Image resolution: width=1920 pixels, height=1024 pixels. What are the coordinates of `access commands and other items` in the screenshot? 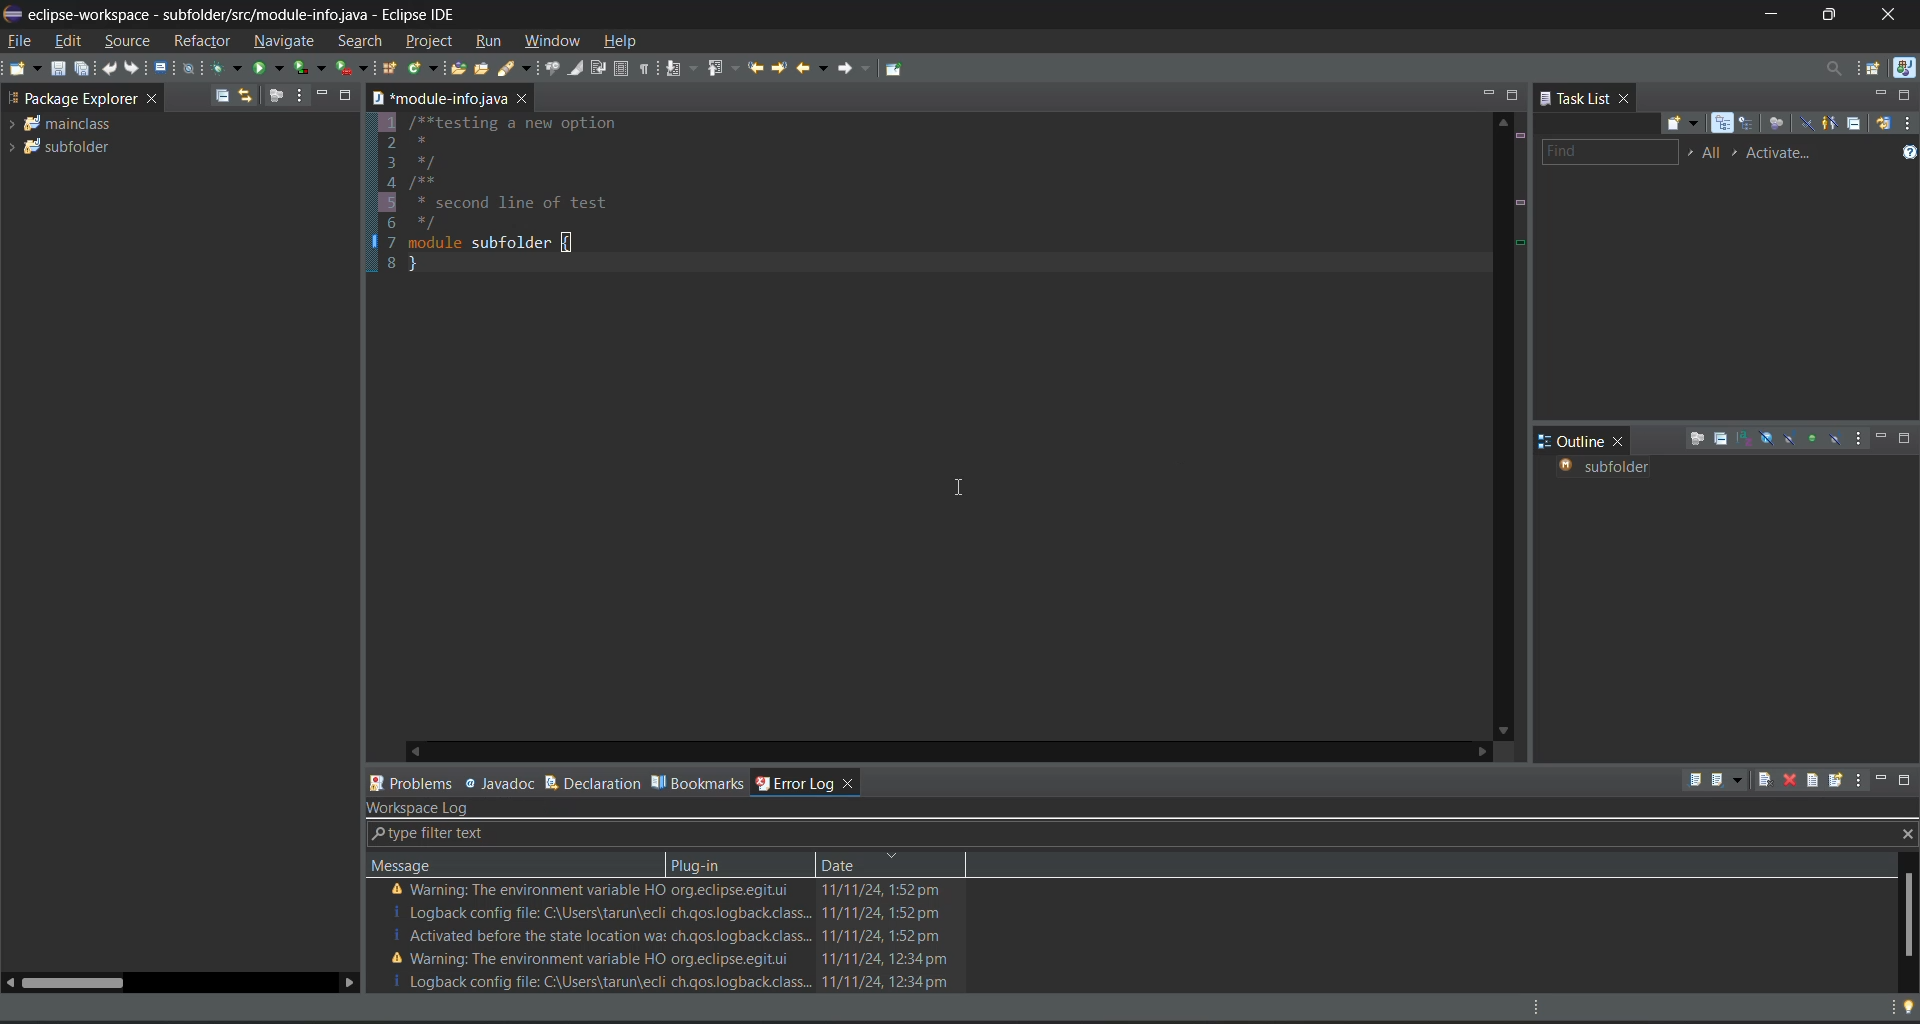 It's located at (1834, 69).